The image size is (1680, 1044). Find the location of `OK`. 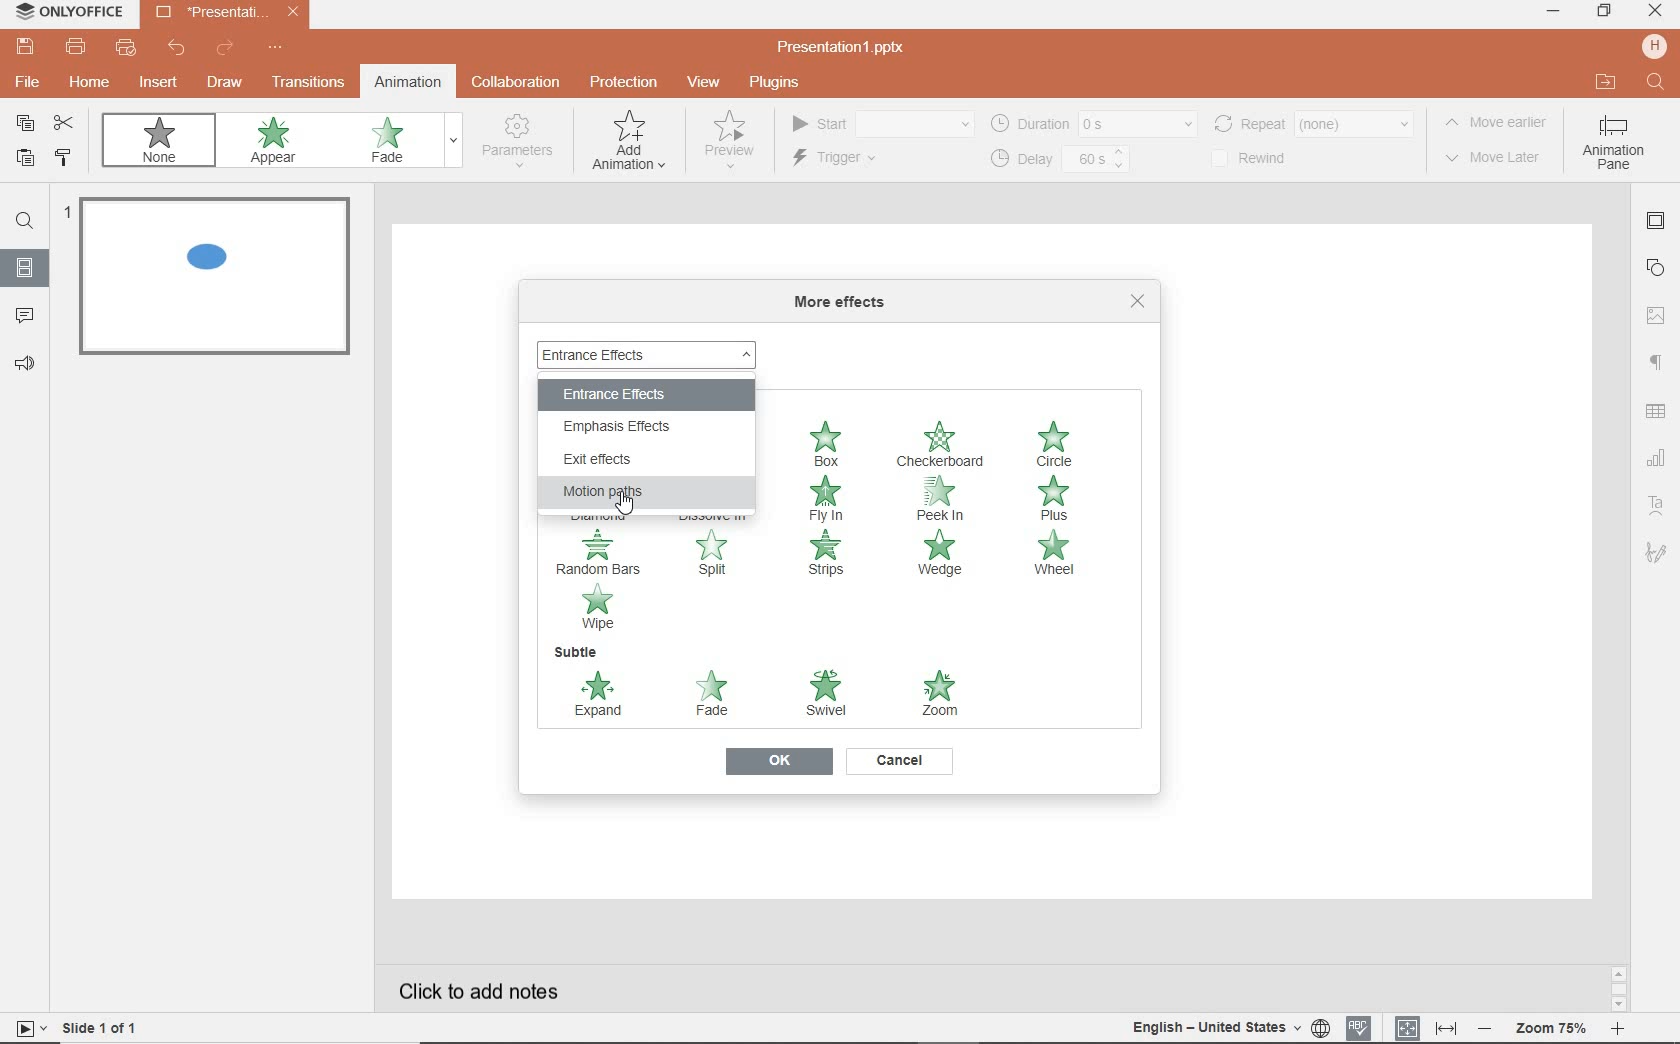

OK is located at coordinates (777, 763).